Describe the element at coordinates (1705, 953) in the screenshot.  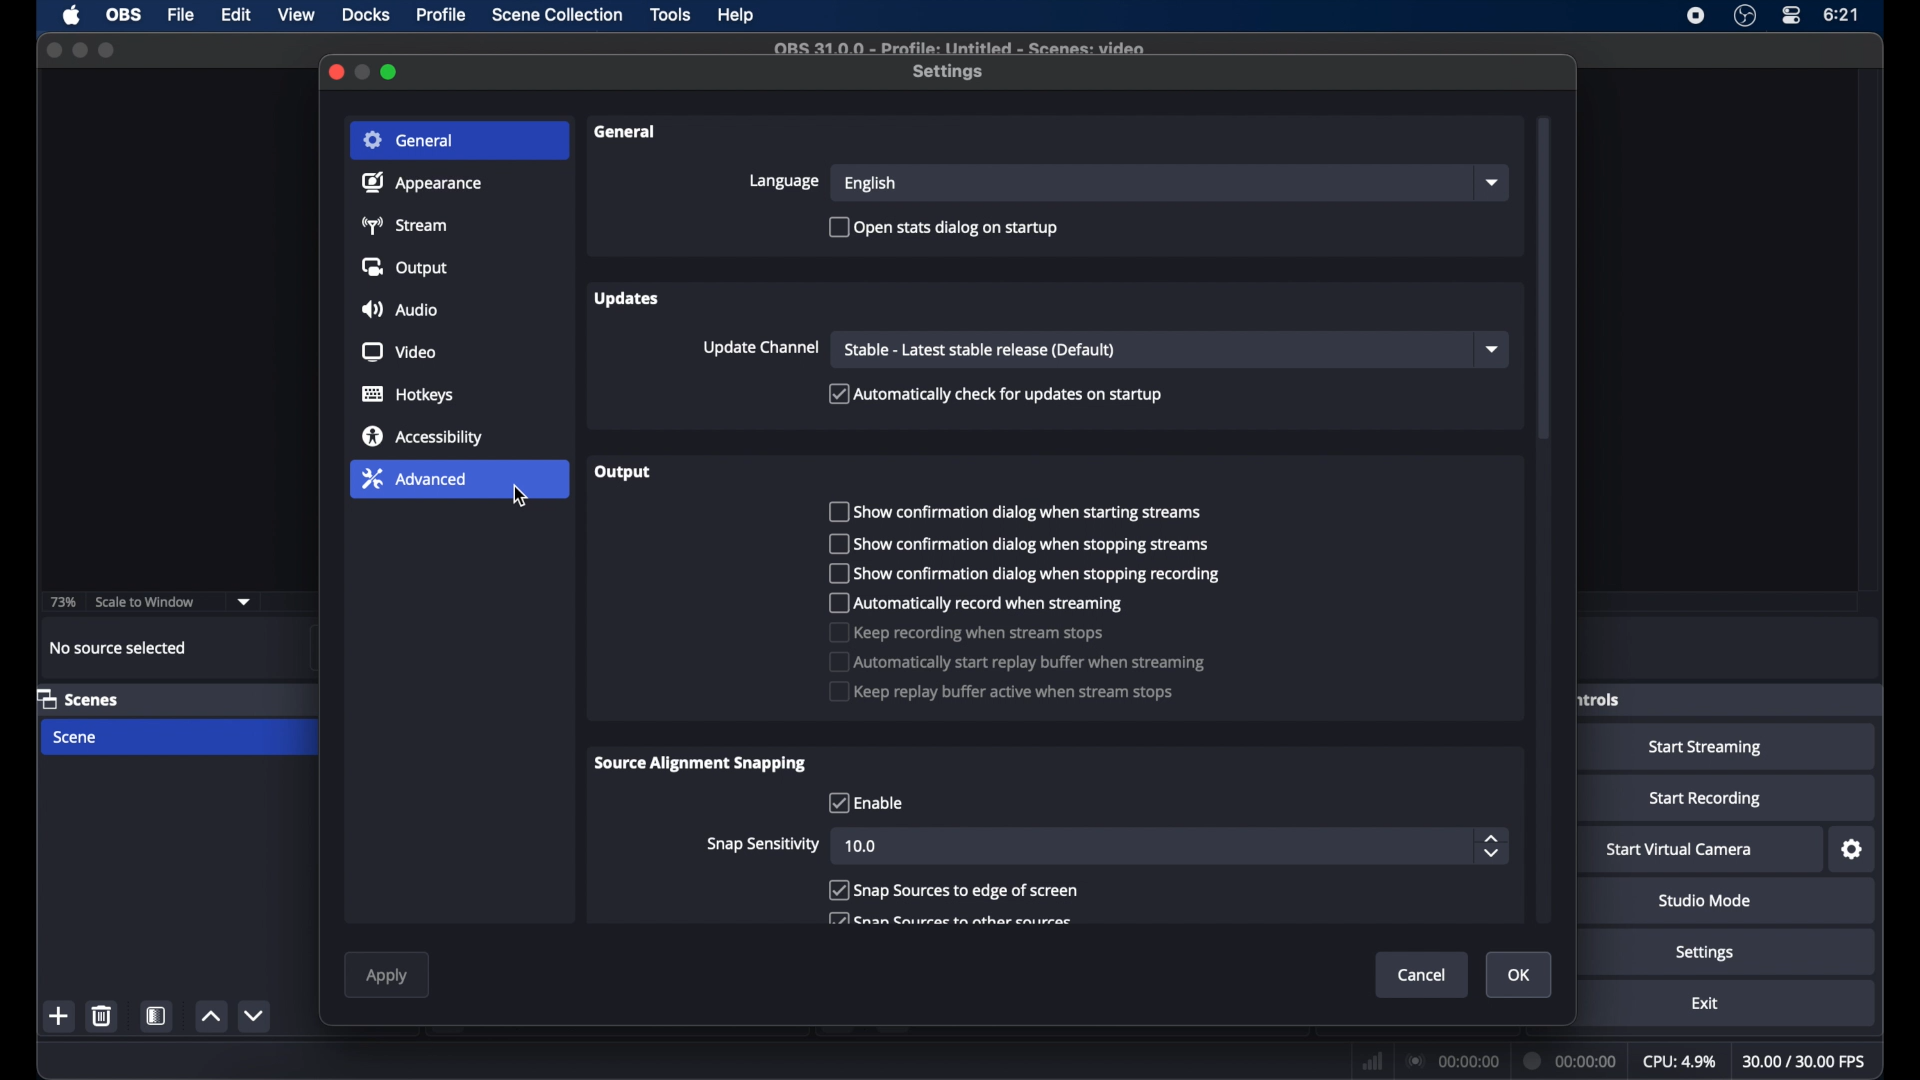
I see `settings` at that location.